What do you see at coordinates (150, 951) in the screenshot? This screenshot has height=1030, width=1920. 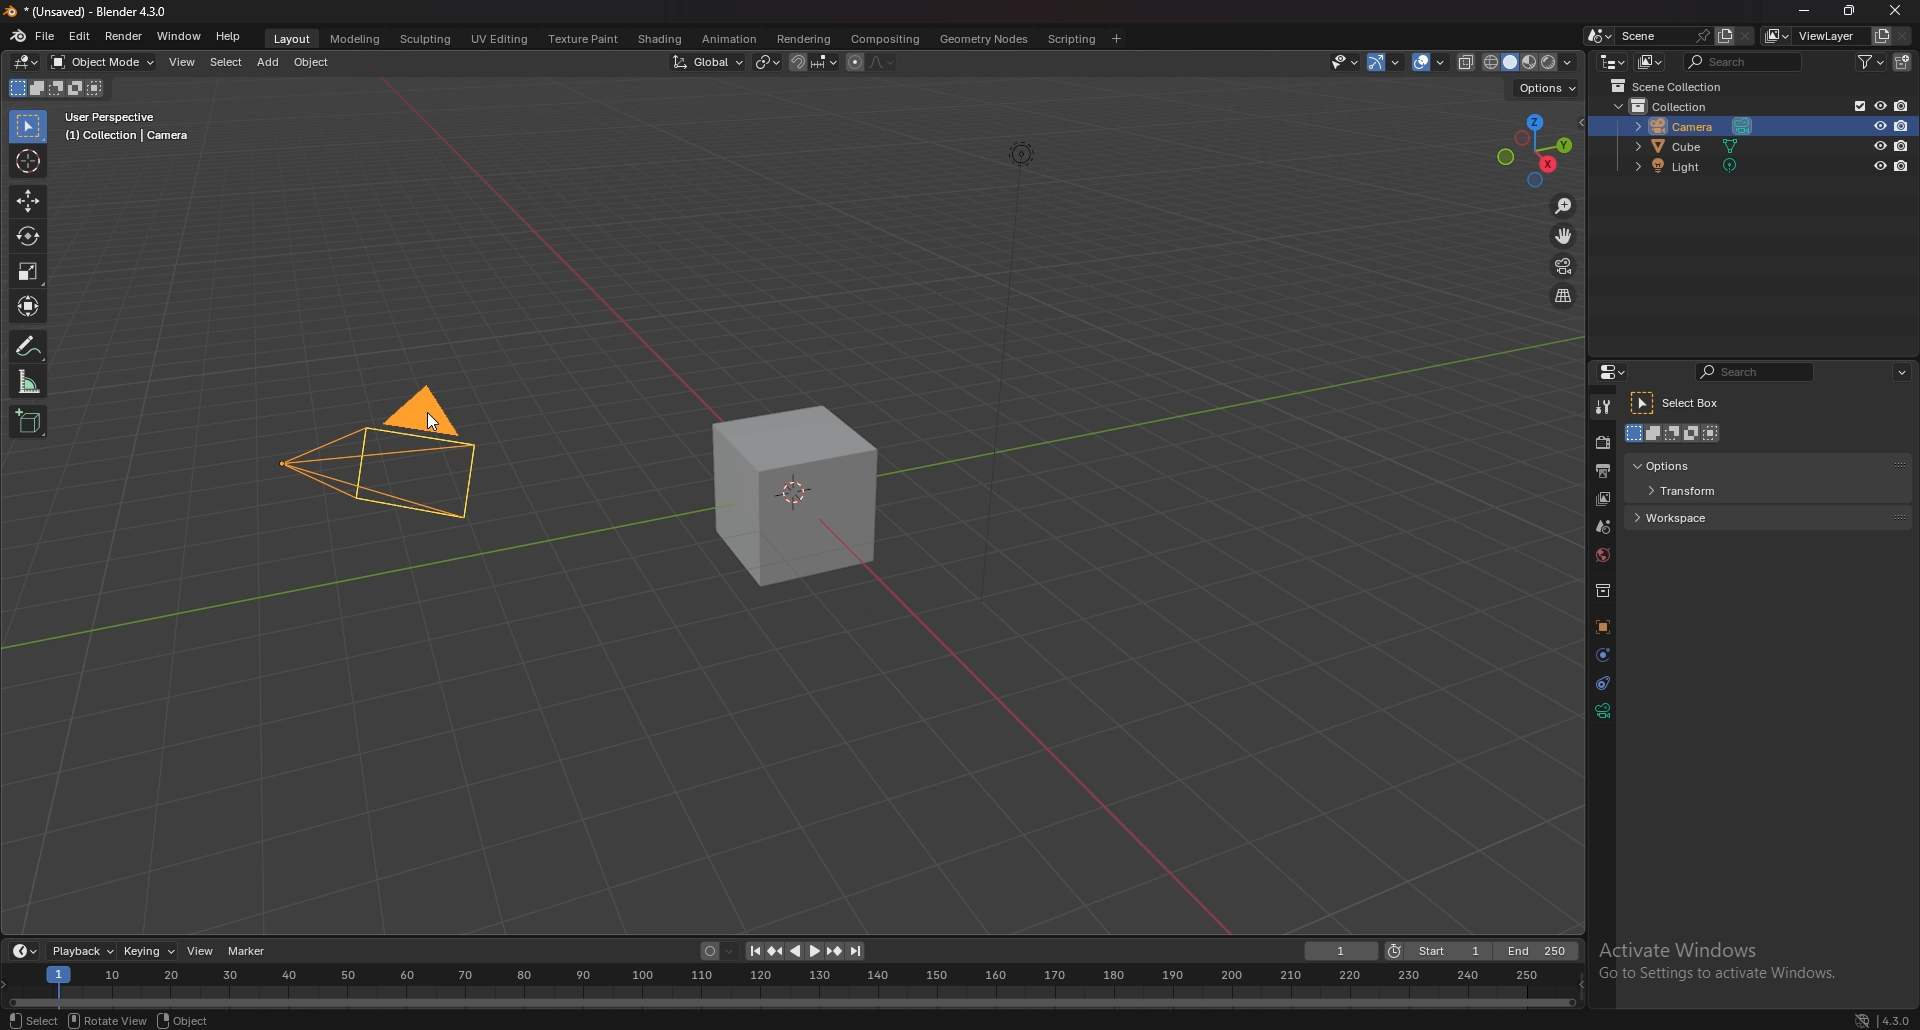 I see `keying` at bounding box center [150, 951].